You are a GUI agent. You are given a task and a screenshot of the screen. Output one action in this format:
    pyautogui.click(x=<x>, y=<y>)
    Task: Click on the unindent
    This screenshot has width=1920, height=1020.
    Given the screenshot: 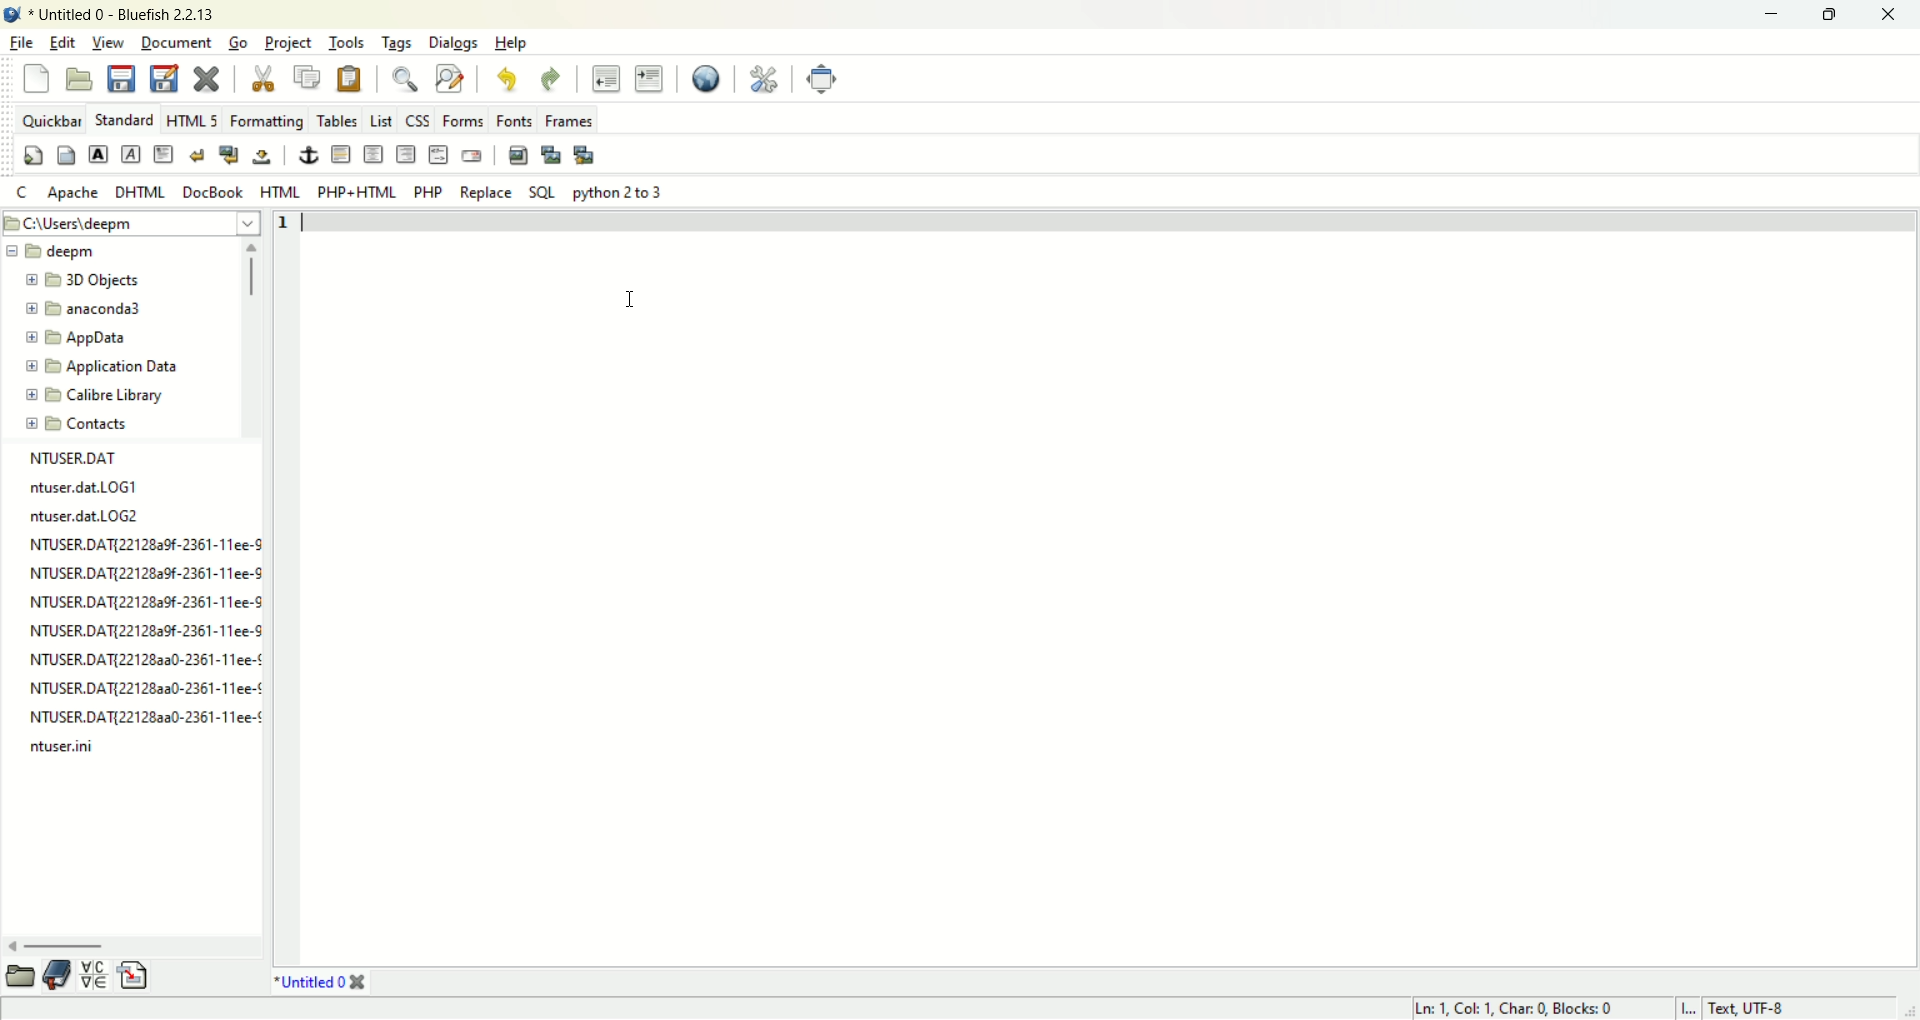 What is the action you would take?
    pyautogui.click(x=605, y=76)
    